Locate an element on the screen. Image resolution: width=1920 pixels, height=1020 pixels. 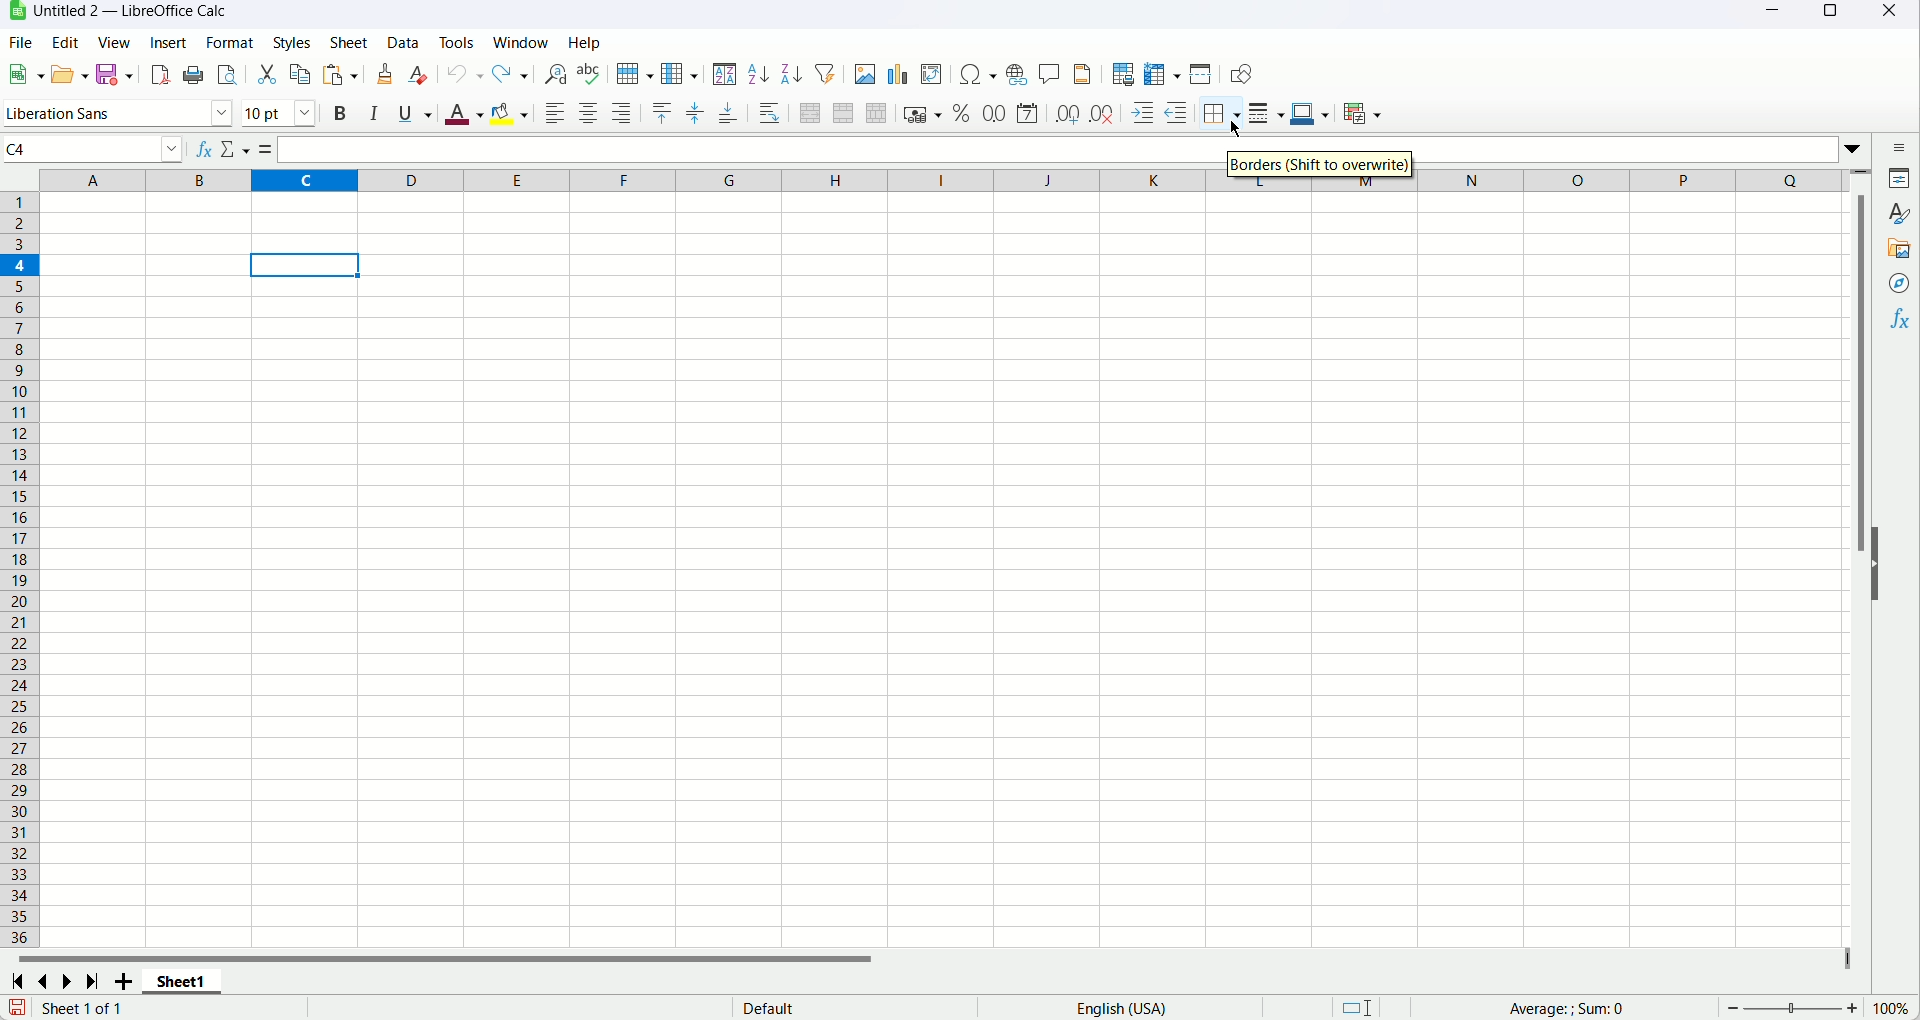
Find and replace is located at coordinates (556, 75).